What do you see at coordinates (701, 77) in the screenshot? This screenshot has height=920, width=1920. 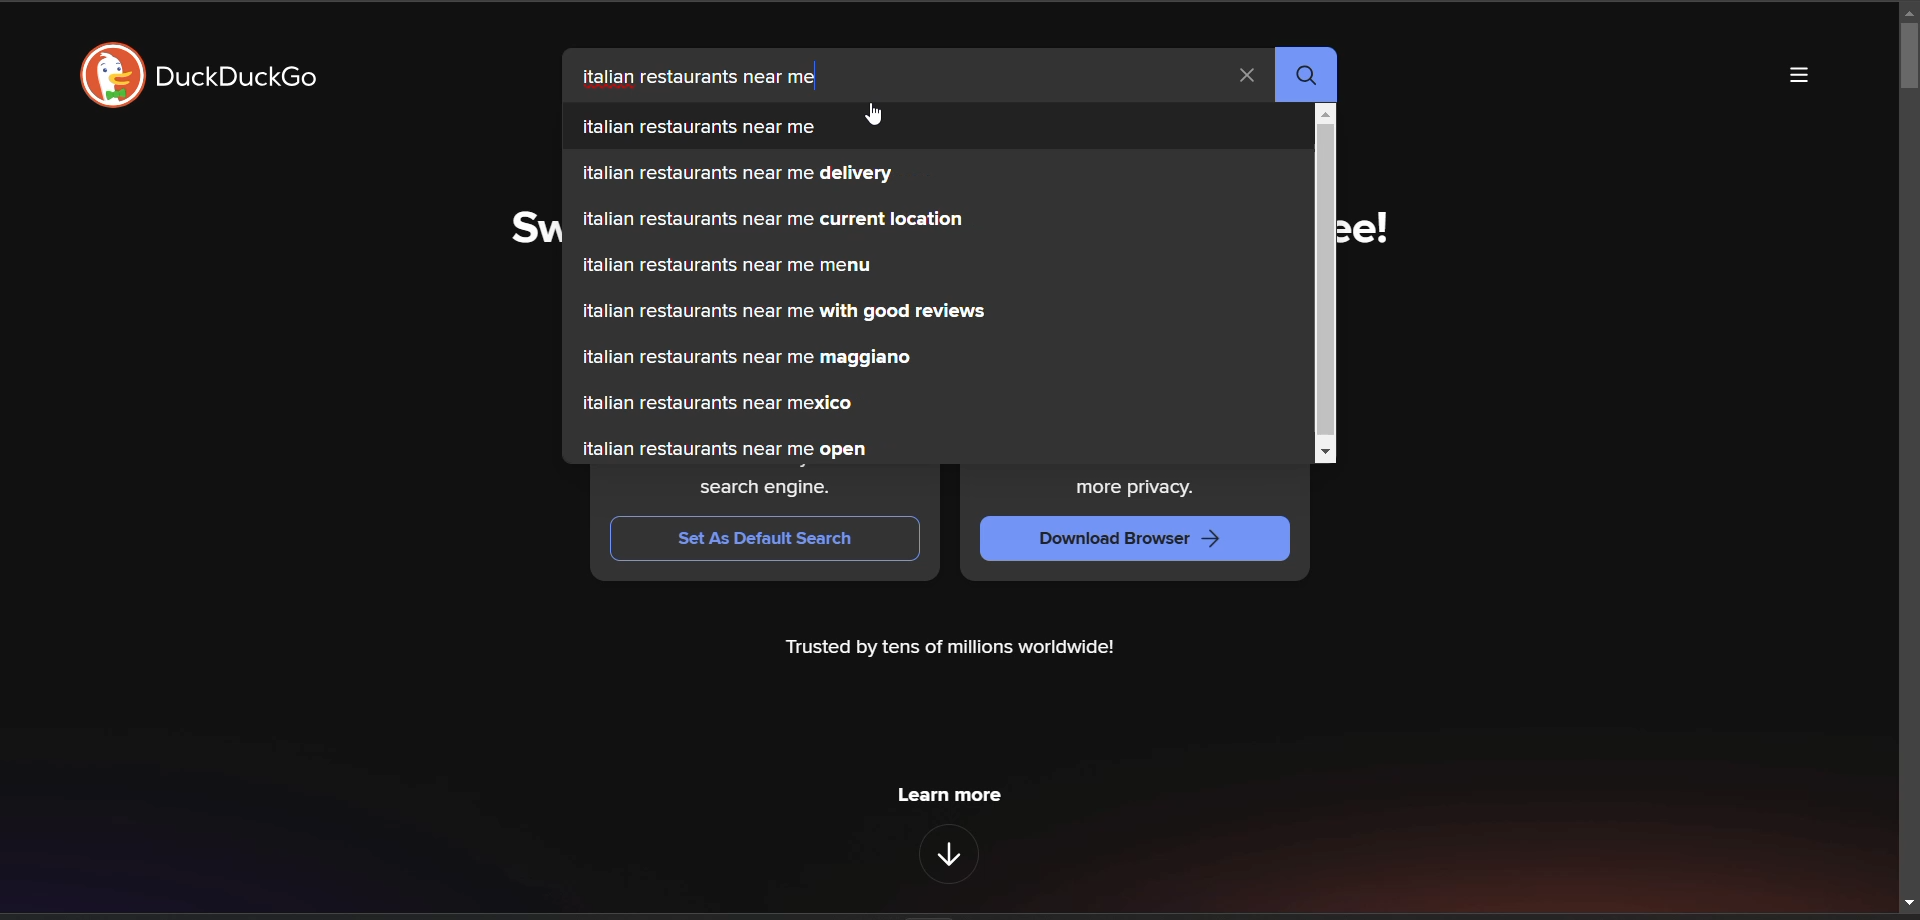 I see `italian restaurants near me` at bounding box center [701, 77].